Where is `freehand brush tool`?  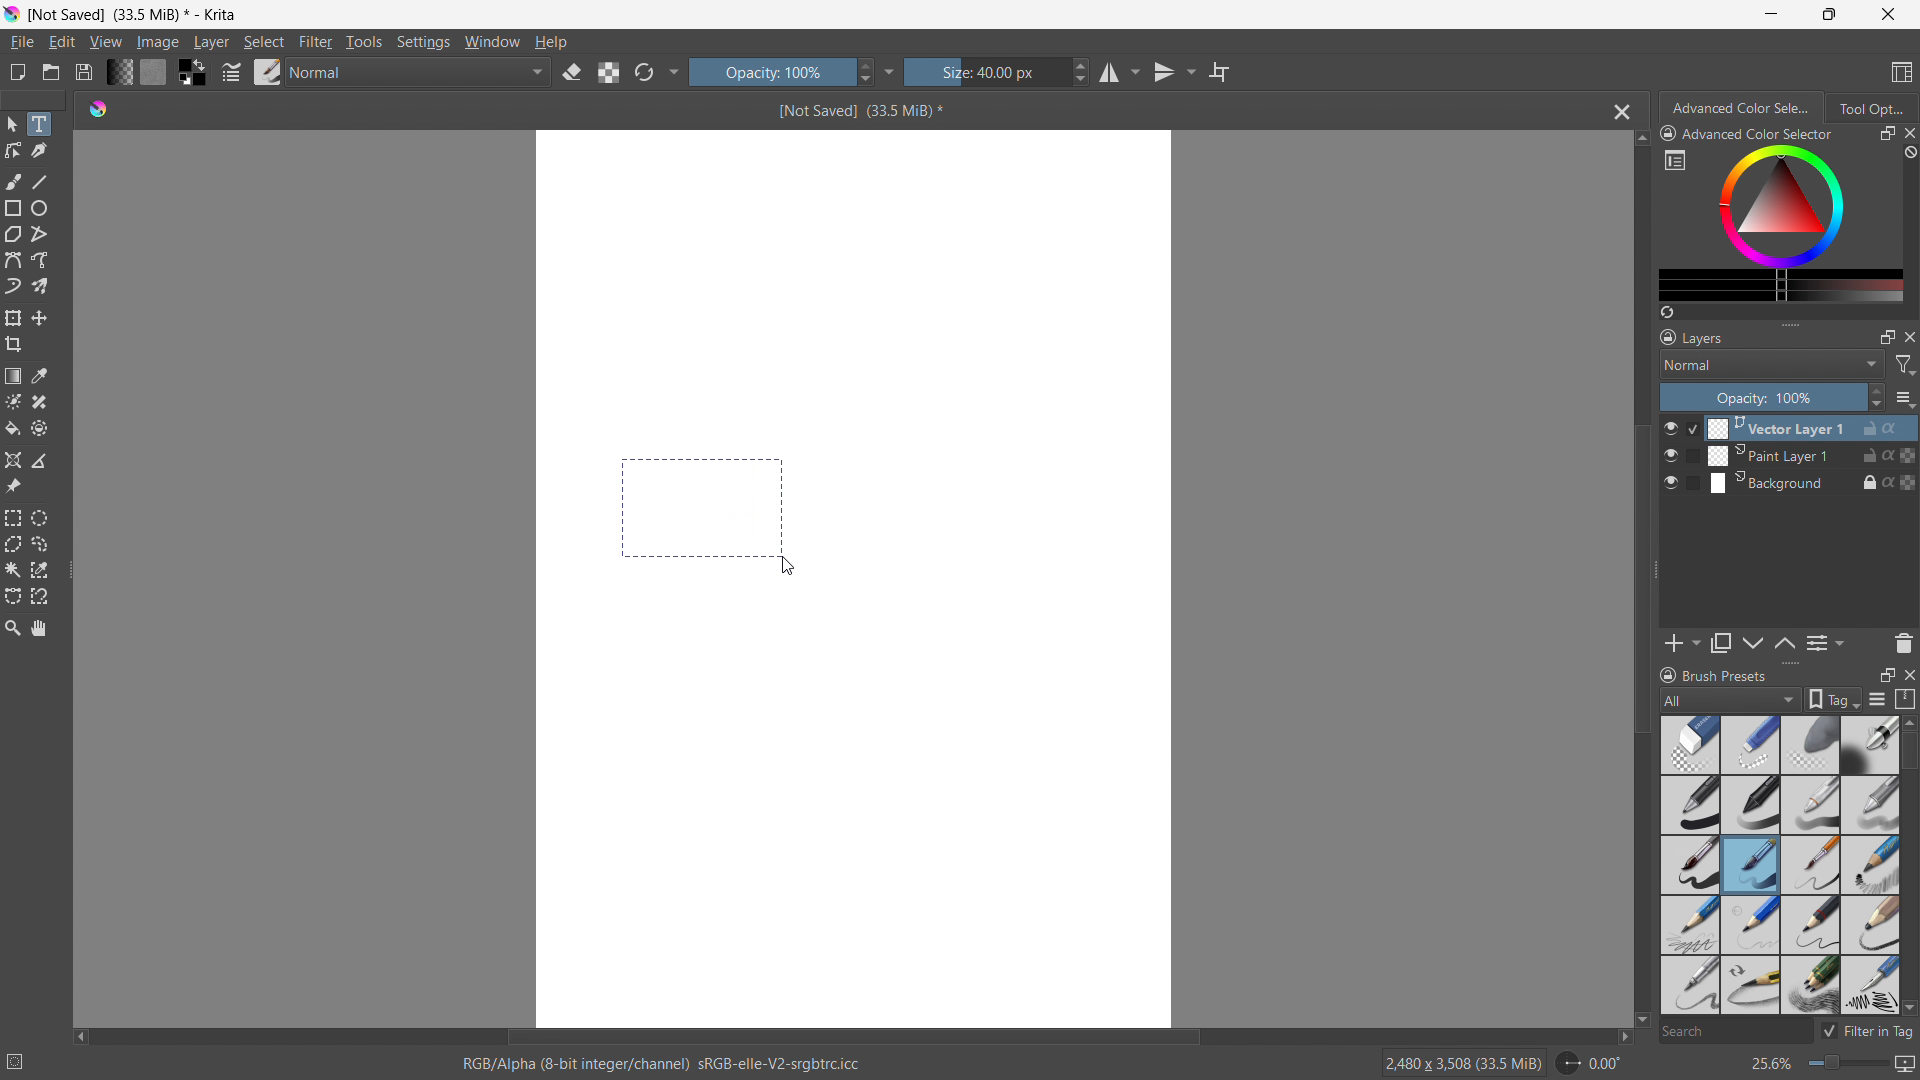
freehand brush tool is located at coordinates (15, 181).